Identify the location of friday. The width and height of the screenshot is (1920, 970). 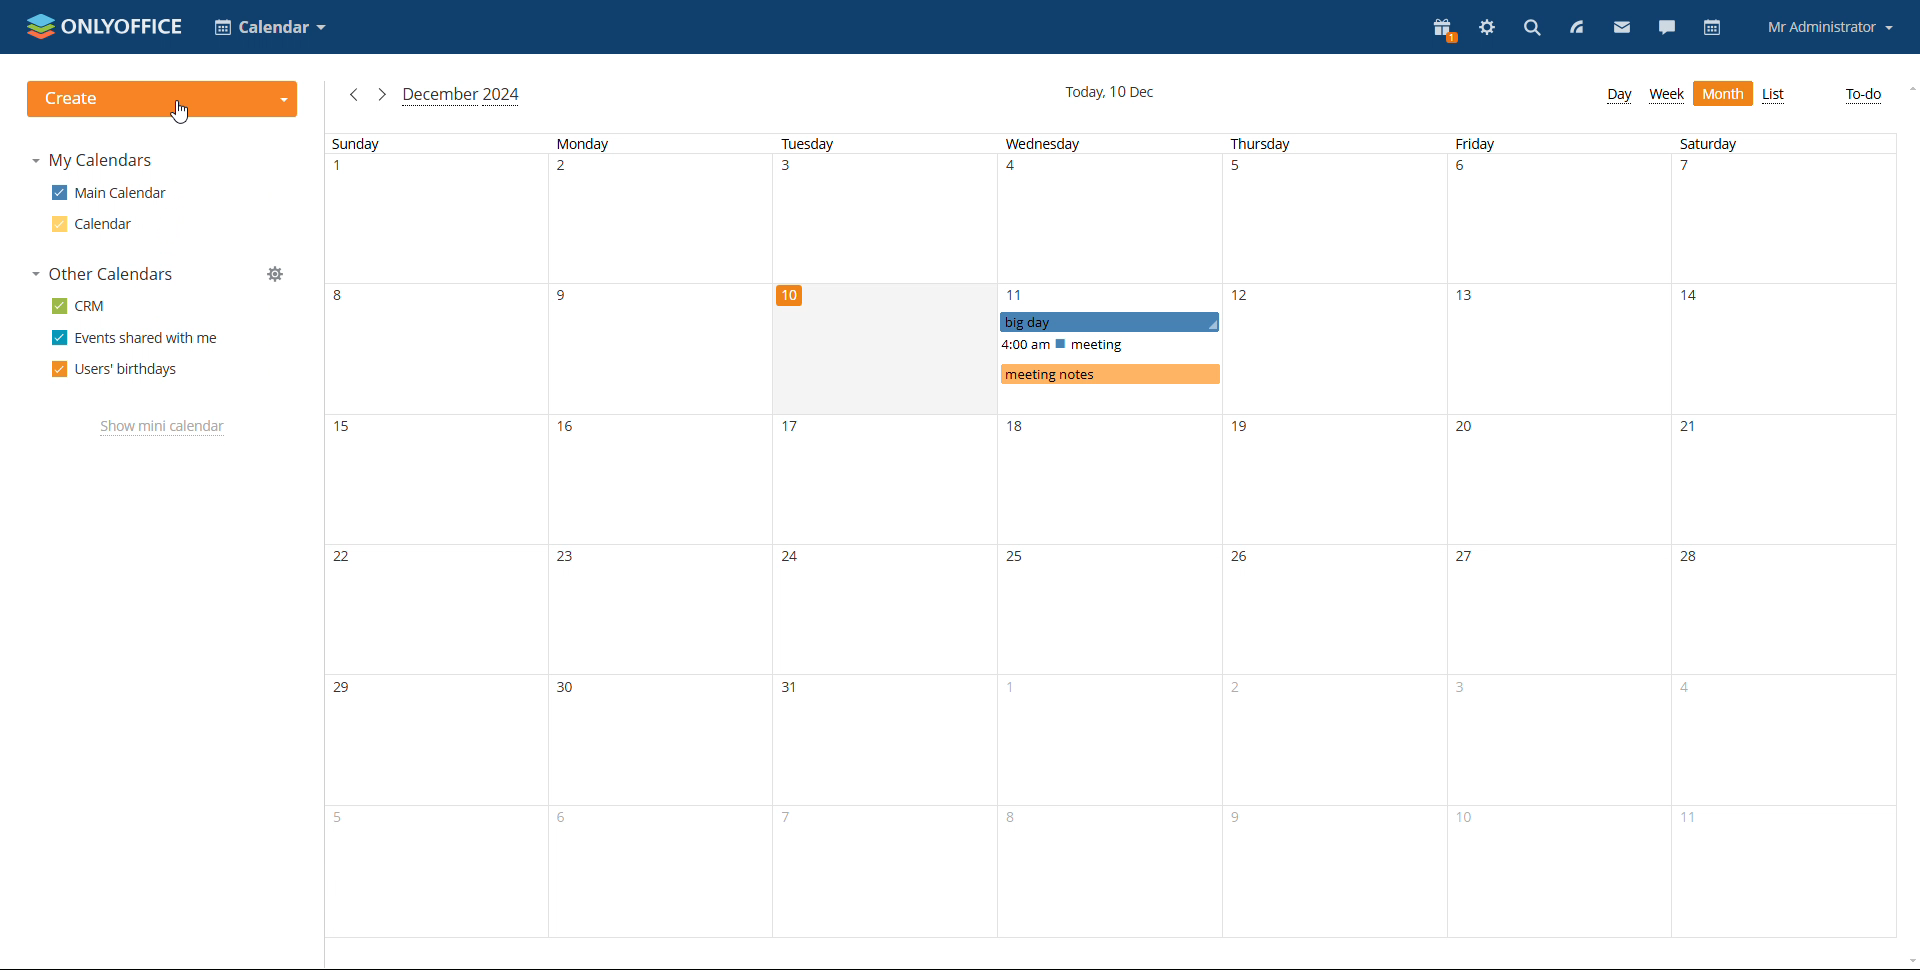
(1560, 536).